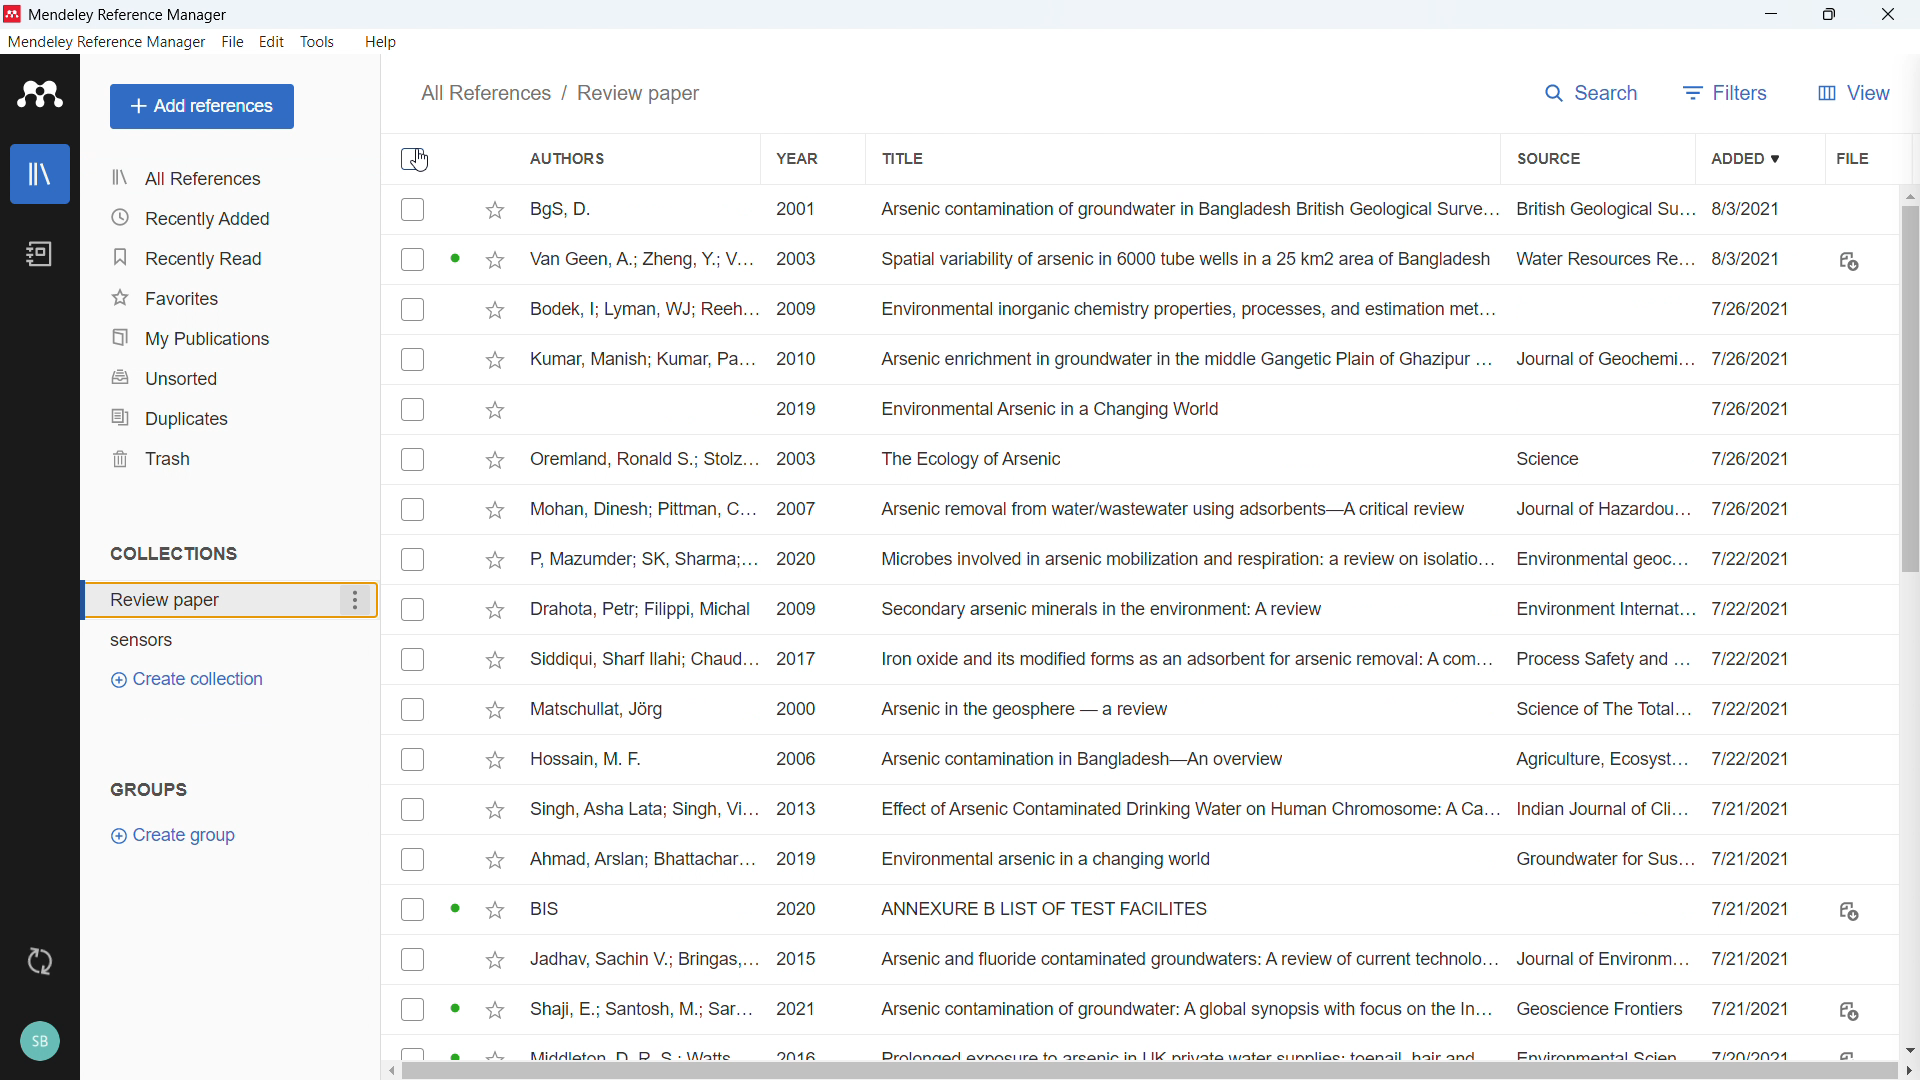 Image resolution: width=1920 pixels, height=1080 pixels. What do you see at coordinates (37, 94) in the screenshot?
I see `Logo ` at bounding box center [37, 94].